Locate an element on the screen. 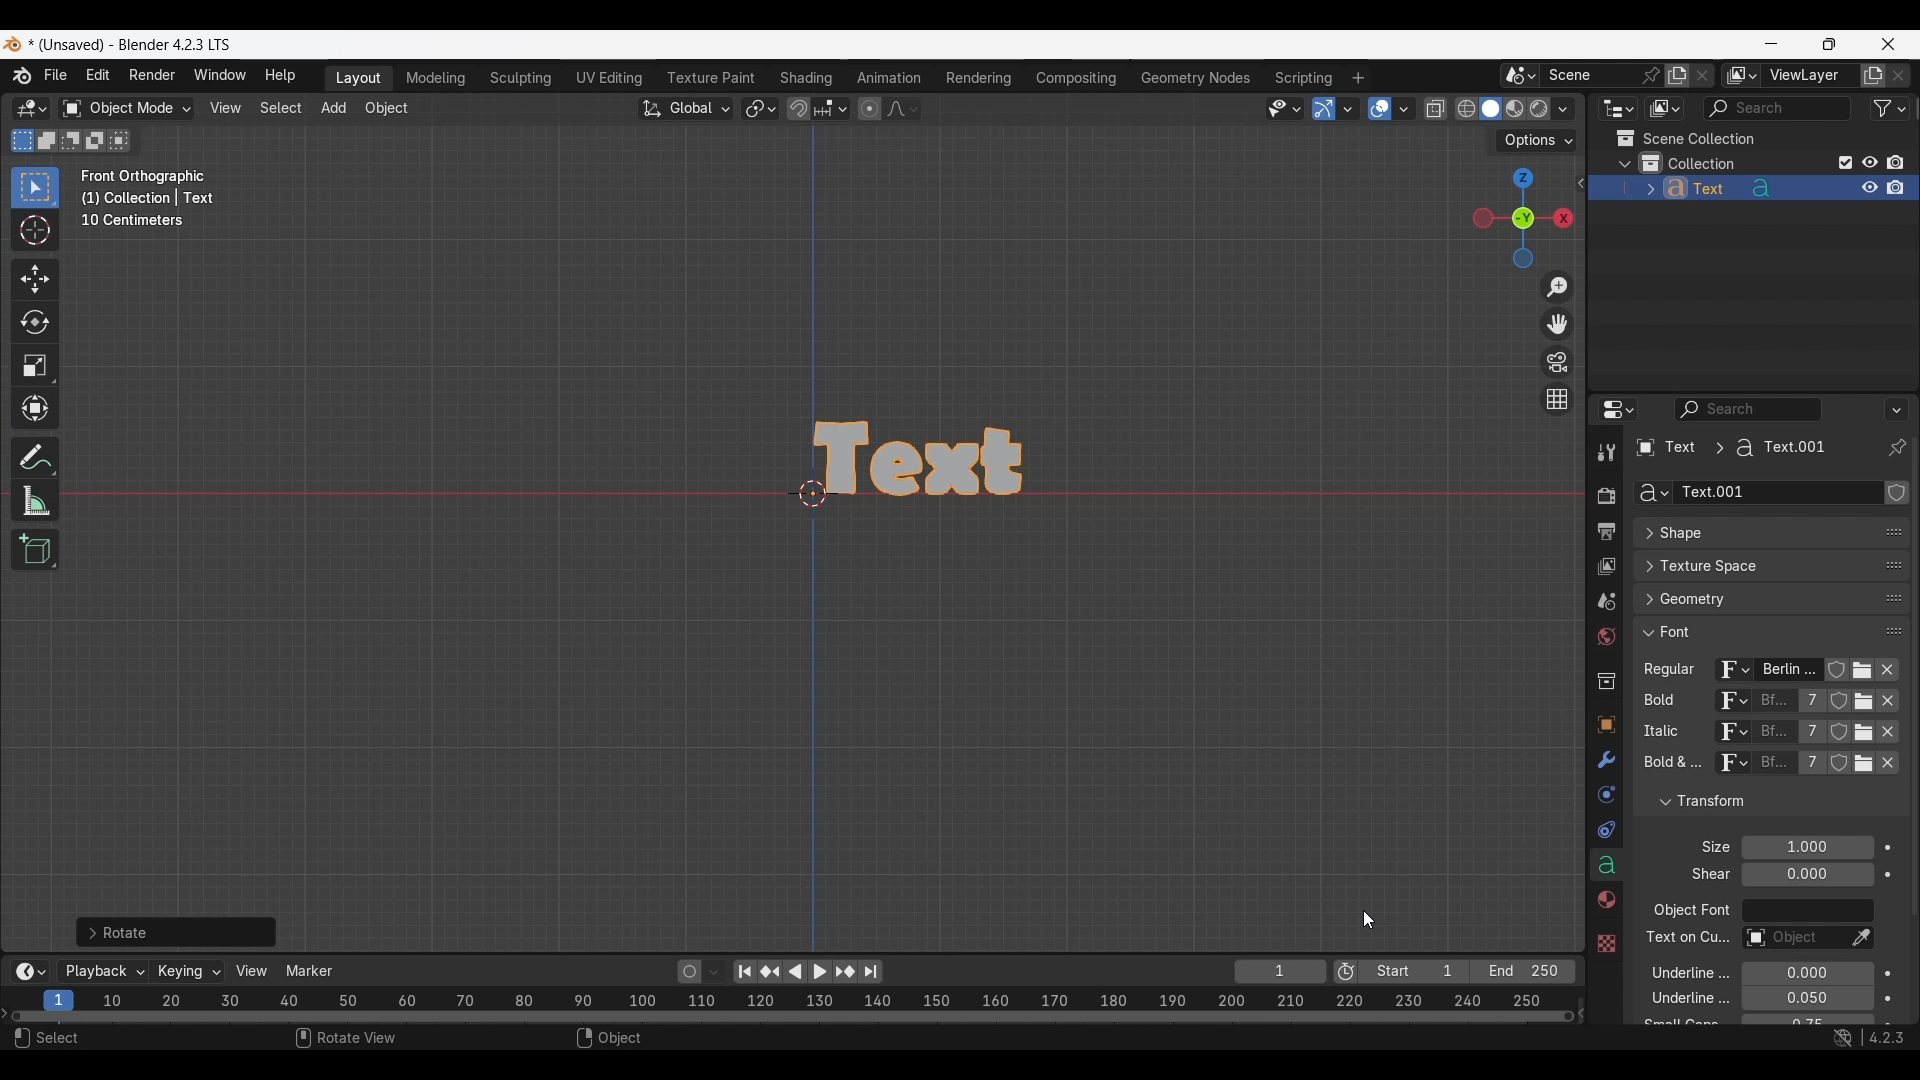 Image resolution: width=1920 pixels, height=1080 pixels. Compositing workspace is located at coordinates (1077, 78).